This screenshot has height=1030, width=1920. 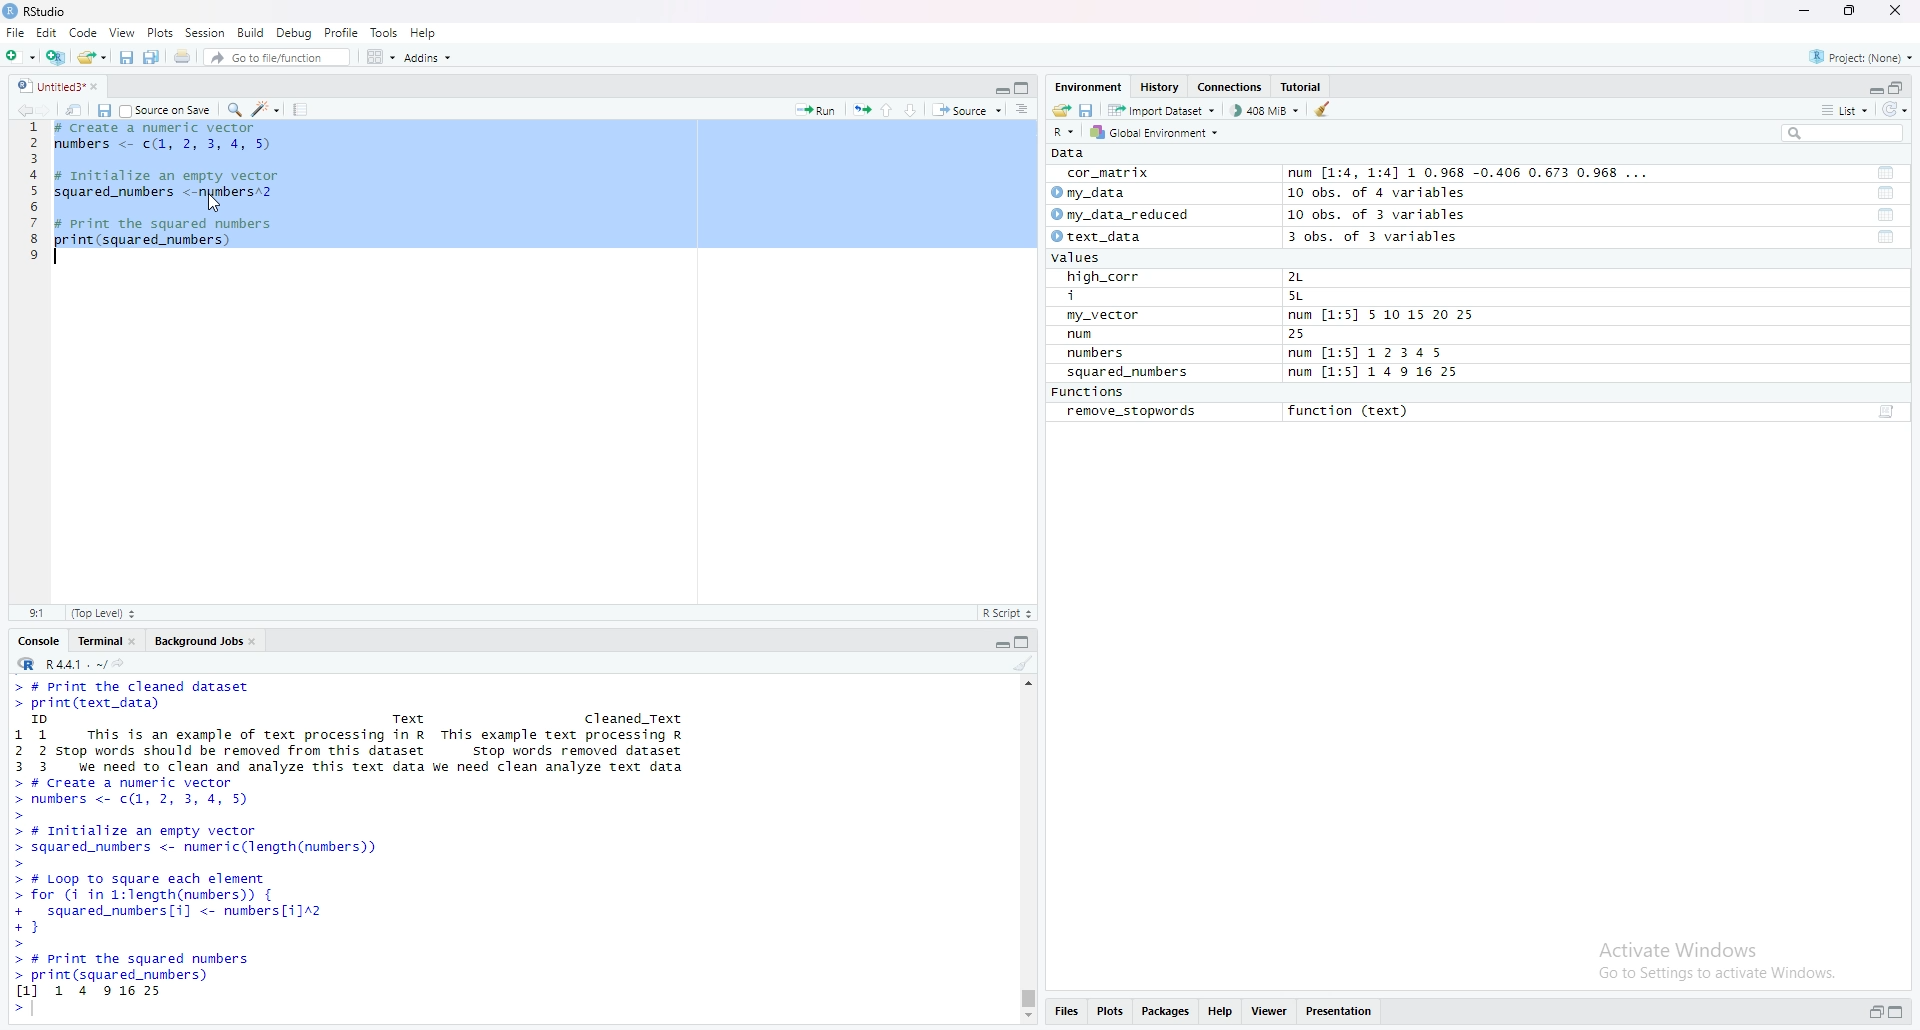 What do you see at coordinates (861, 108) in the screenshot?
I see `re-run previous code region` at bounding box center [861, 108].